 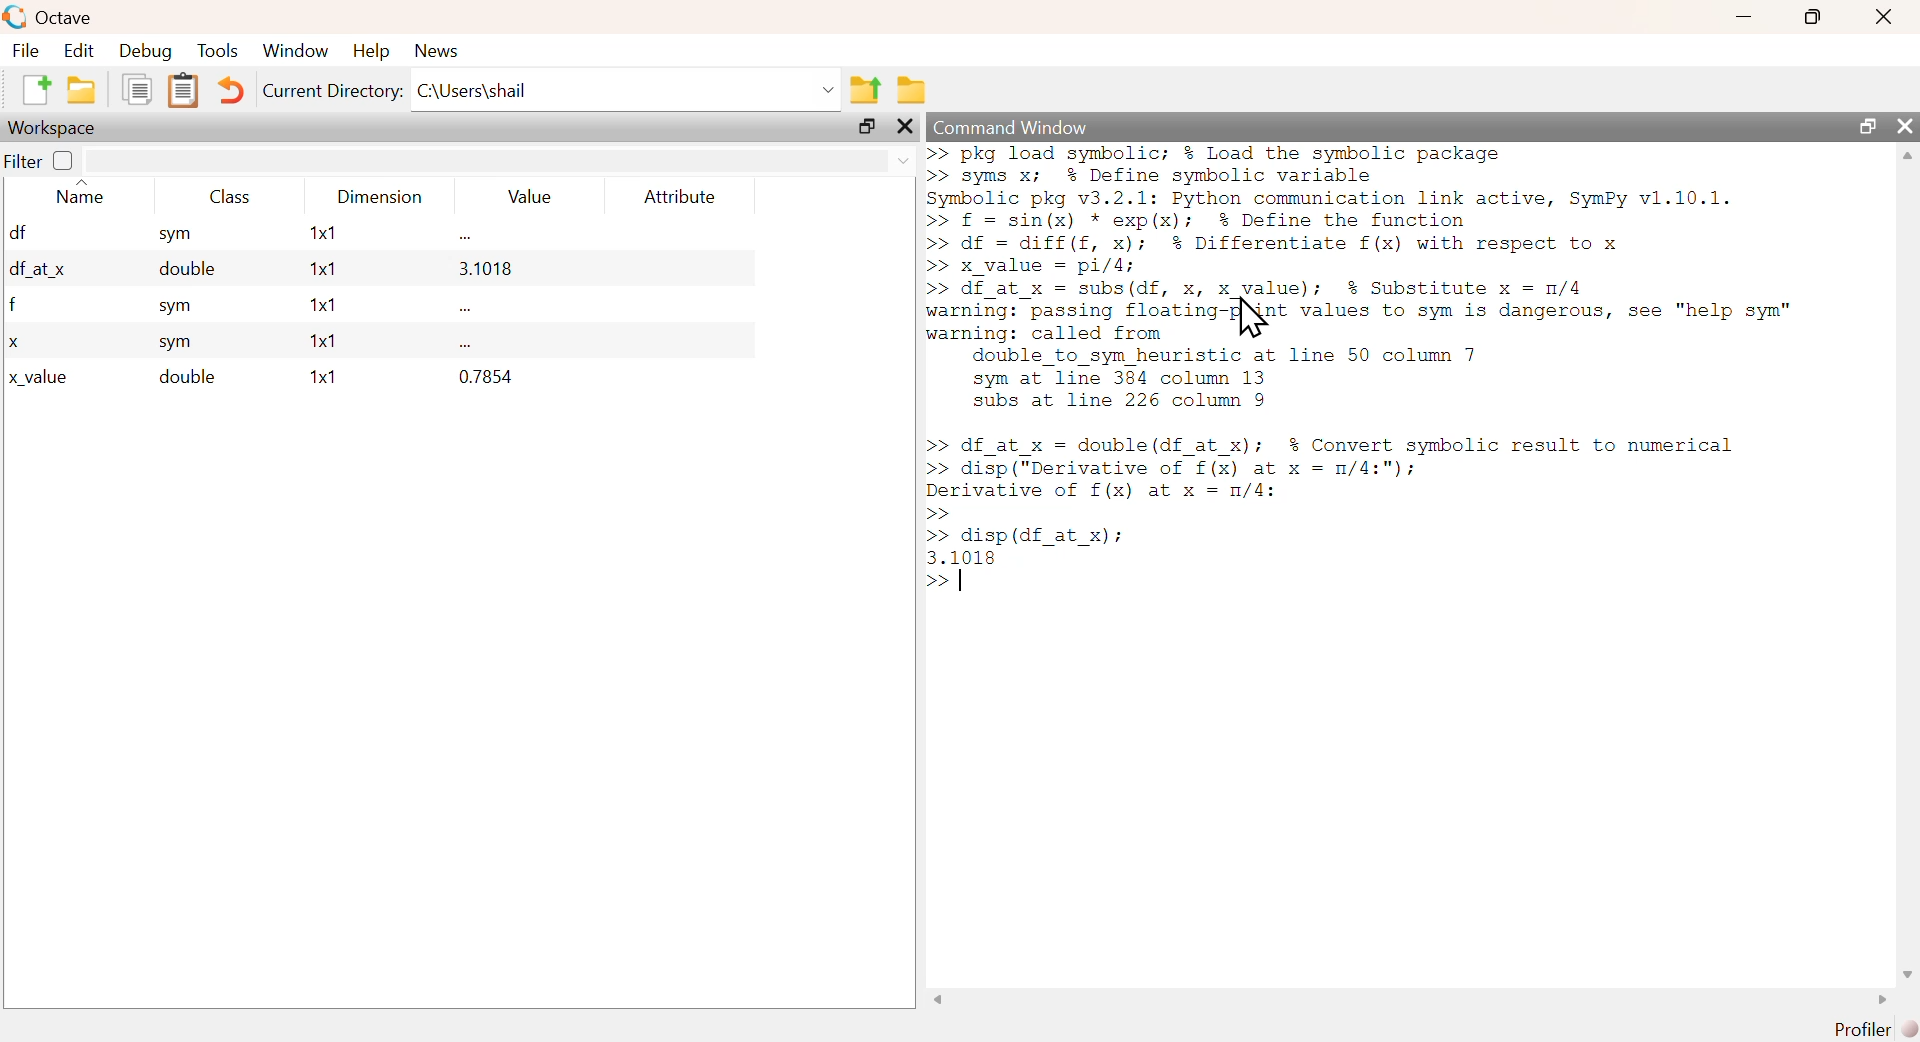 I want to click on Filter, so click(x=38, y=160).